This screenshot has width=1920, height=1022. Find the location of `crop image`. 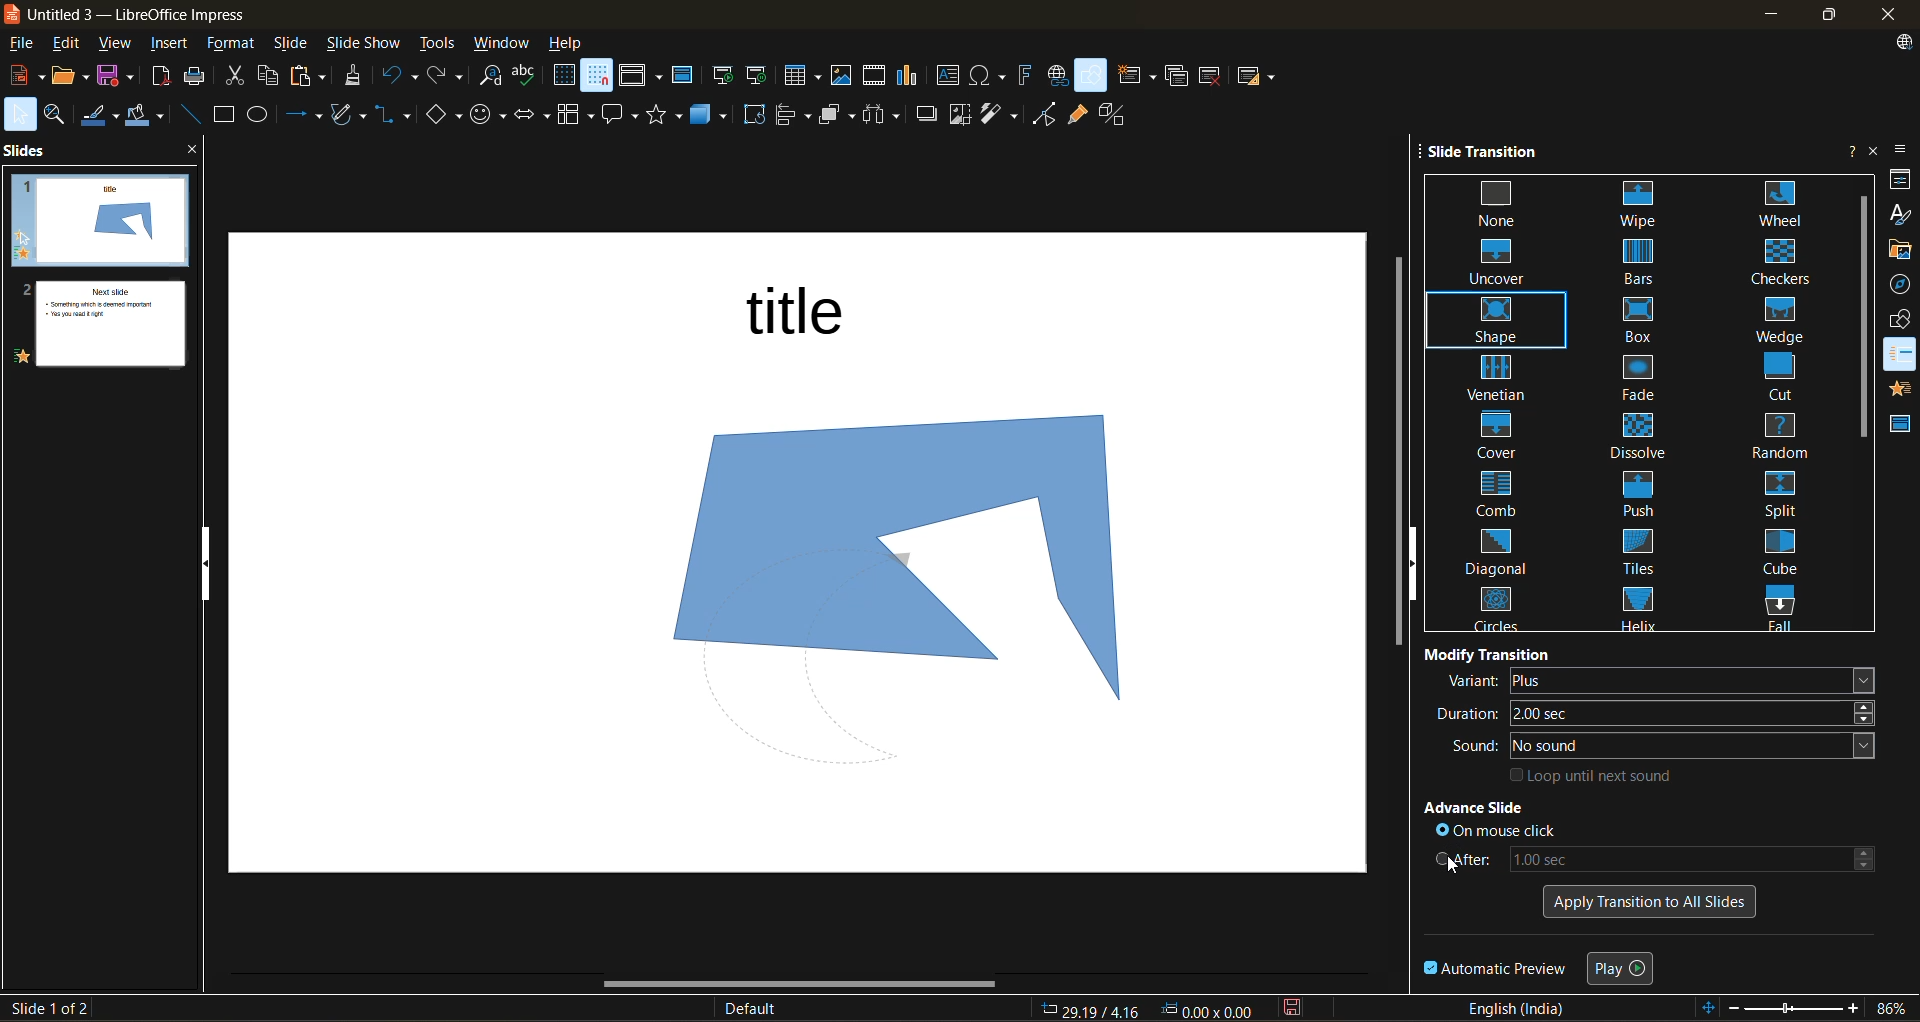

crop image is located at coordinates (959, 114).